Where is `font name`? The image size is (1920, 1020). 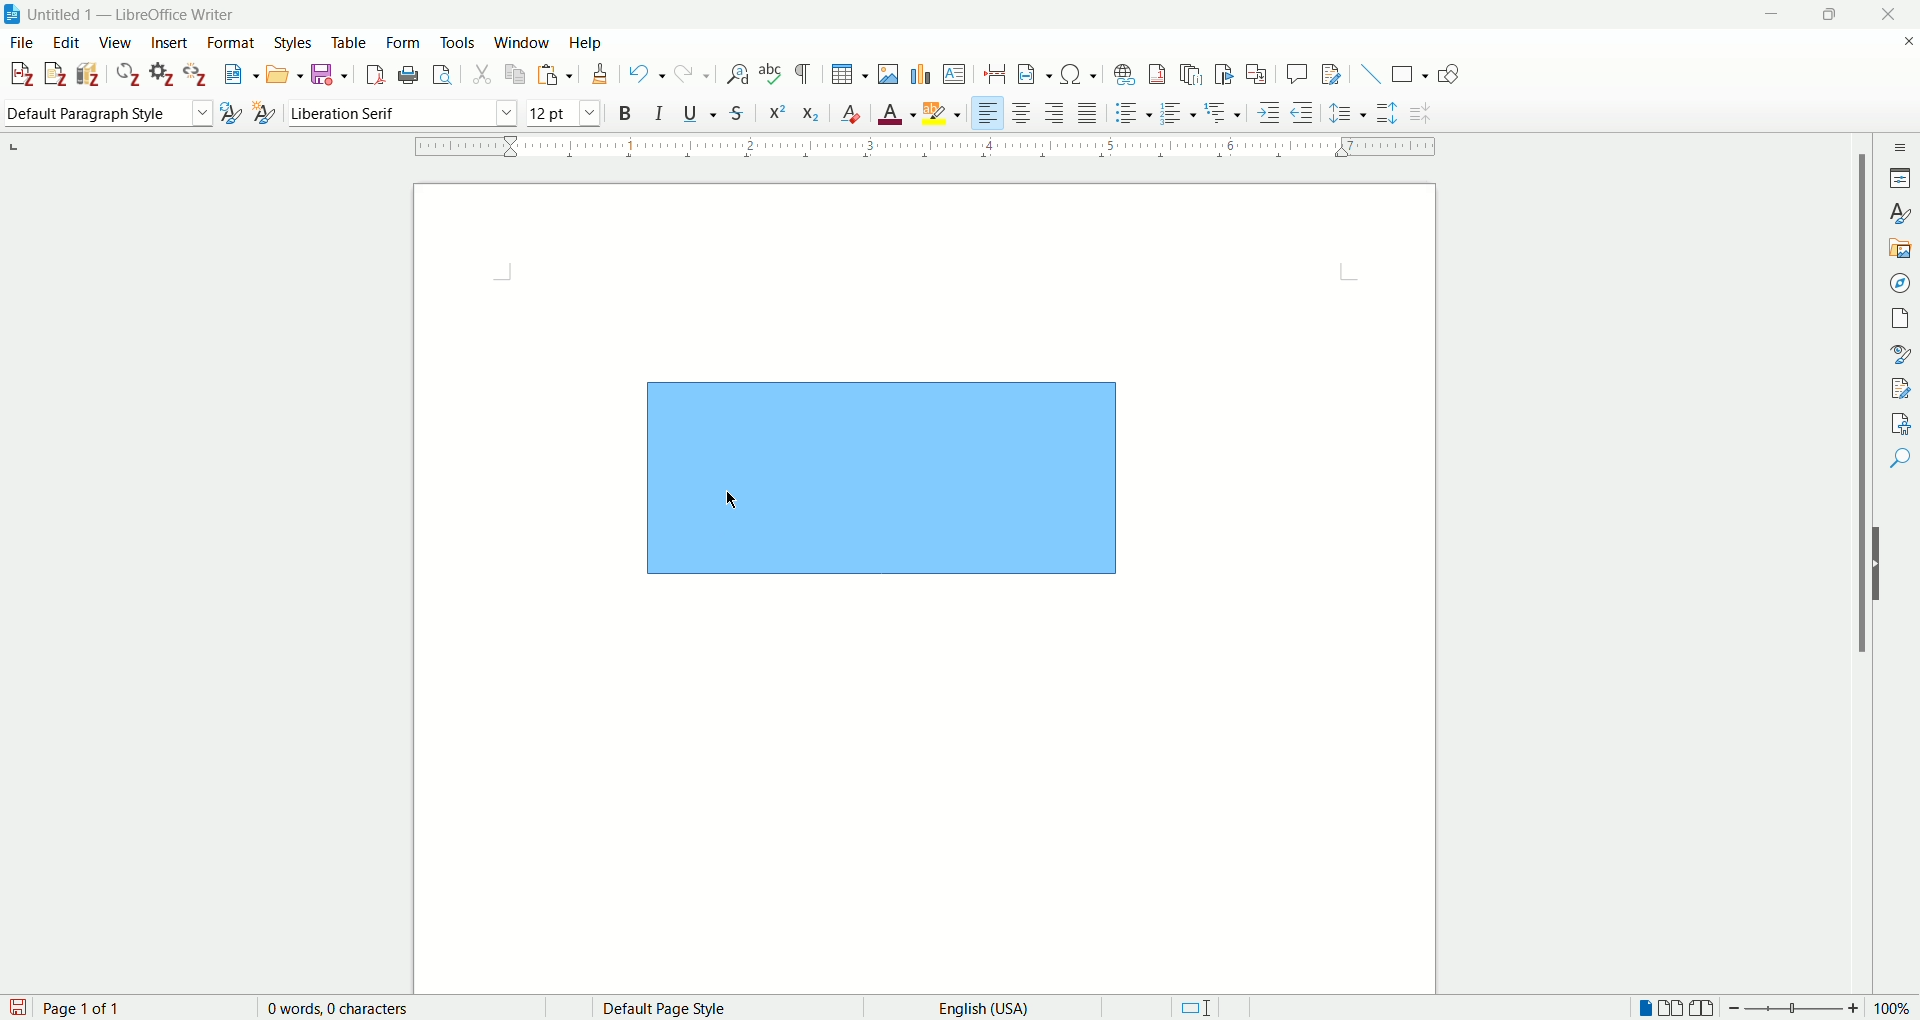 font name is located at coordinates (403, 111).